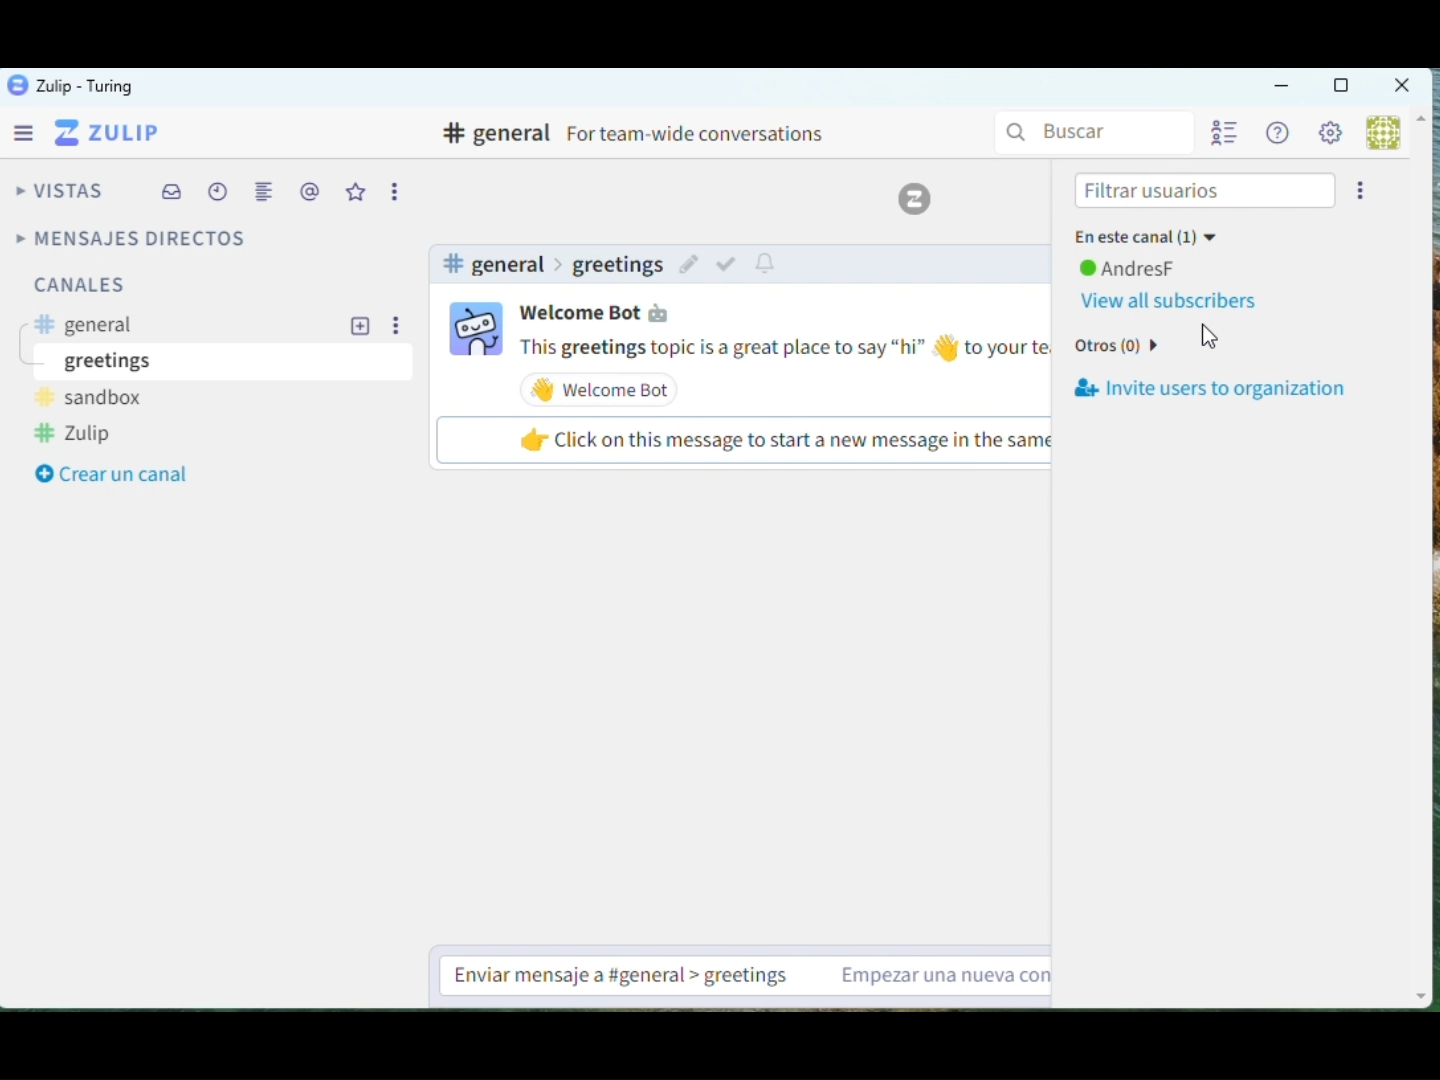  I want to click on Channel, so click(635, 134).